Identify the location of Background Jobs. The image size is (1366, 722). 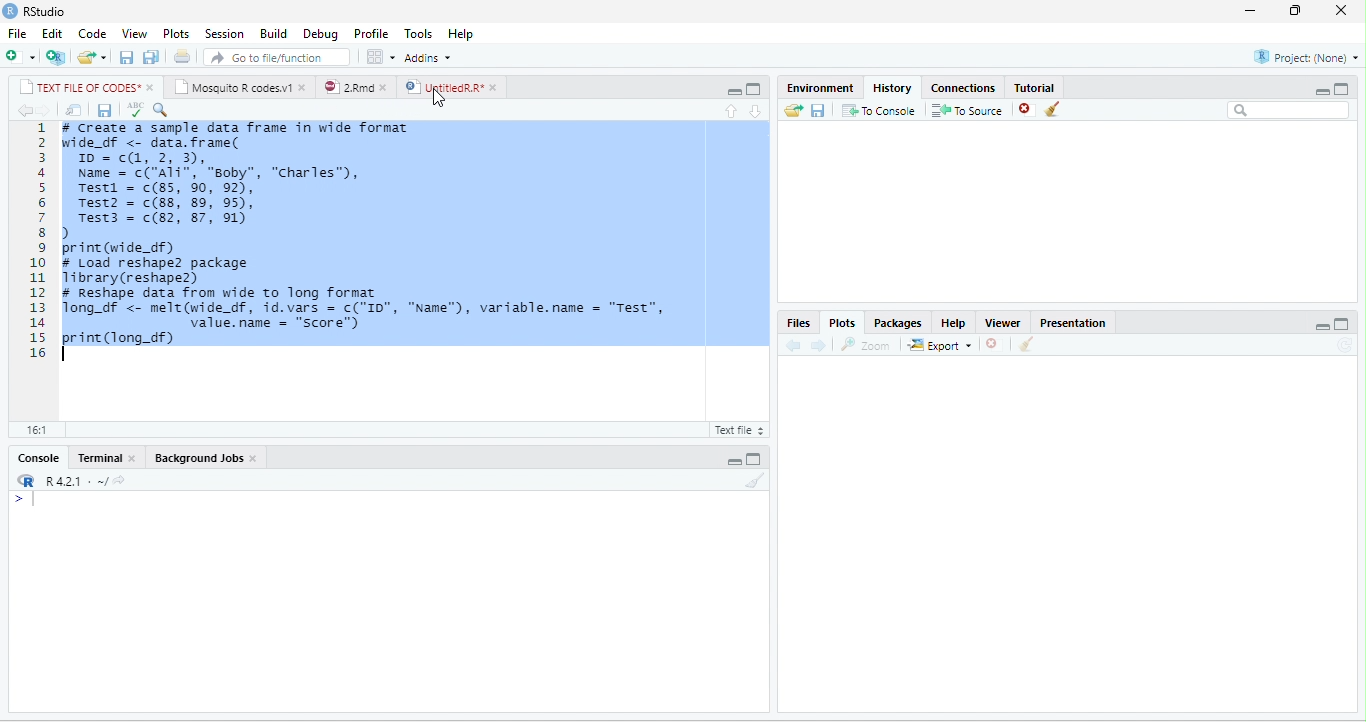
(197, 457).